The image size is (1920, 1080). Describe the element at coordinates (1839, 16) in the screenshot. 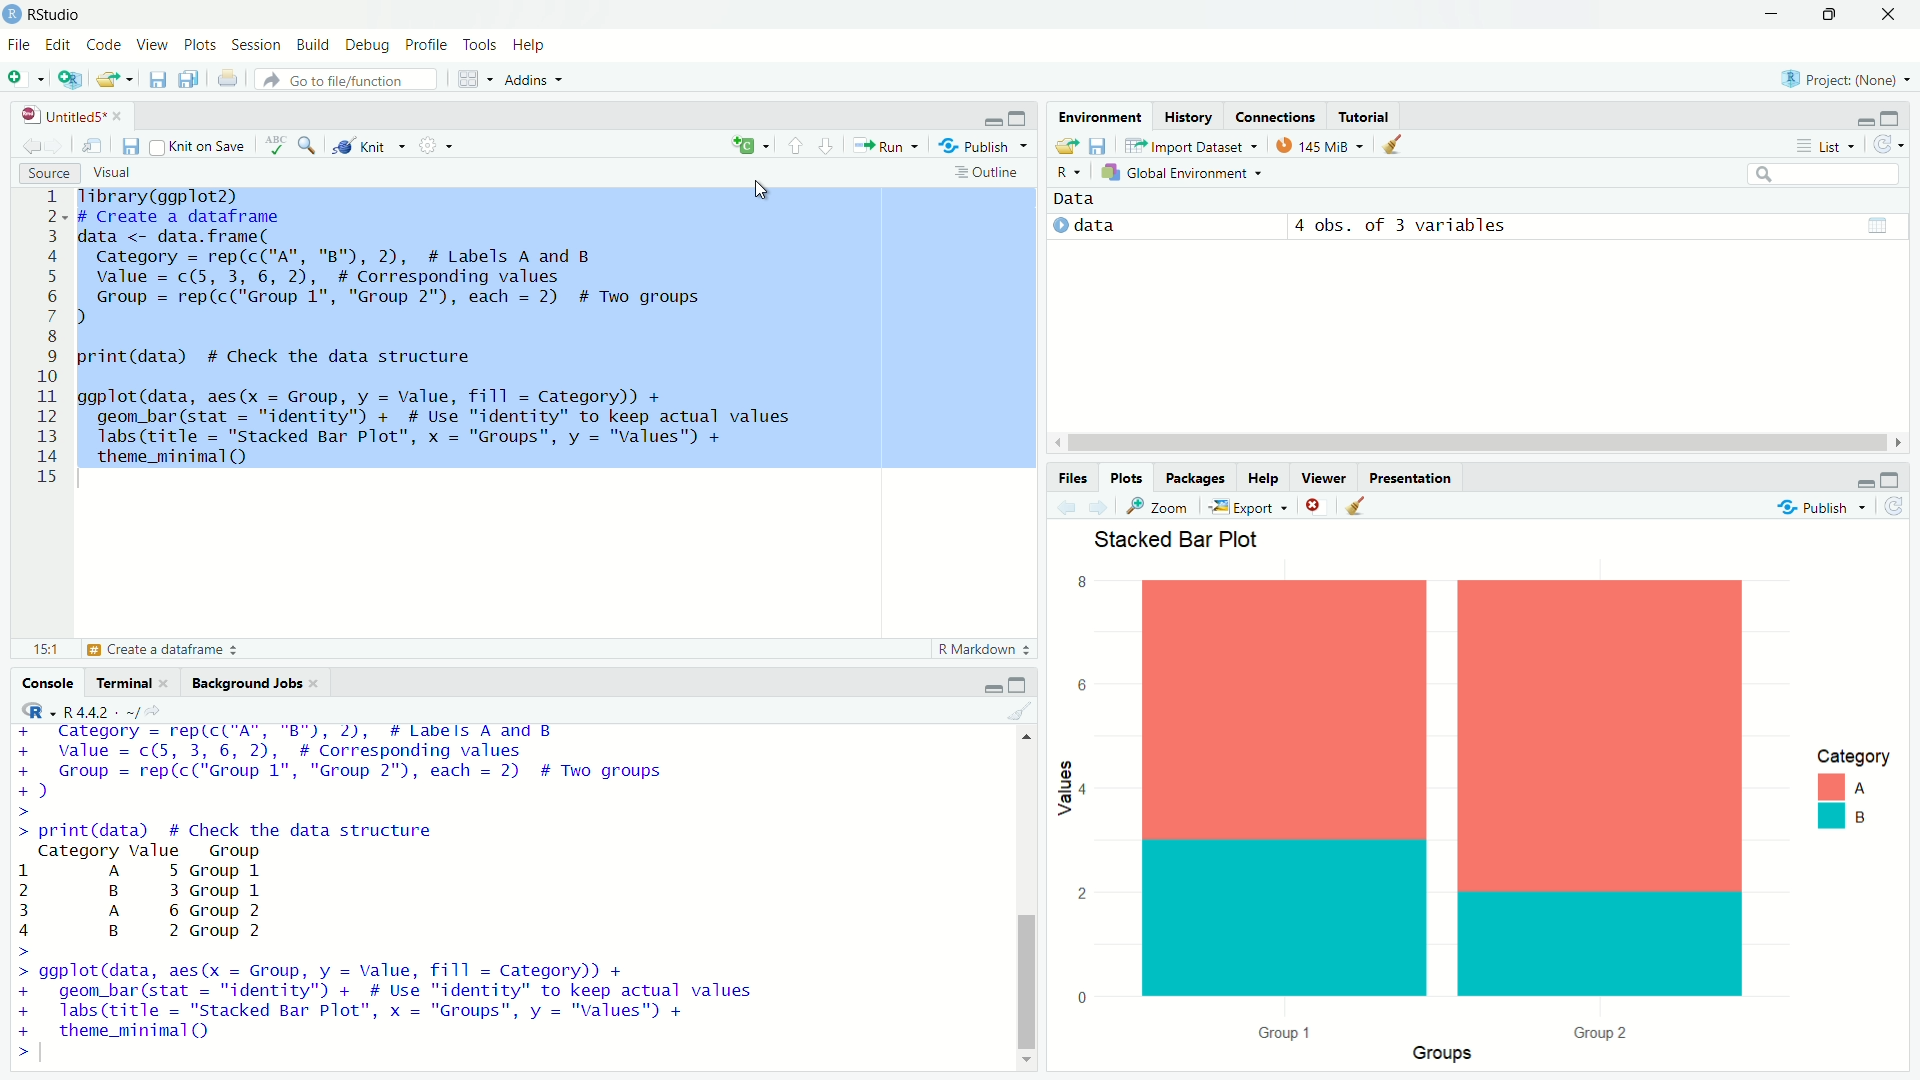

I see `Maximize` at that location.